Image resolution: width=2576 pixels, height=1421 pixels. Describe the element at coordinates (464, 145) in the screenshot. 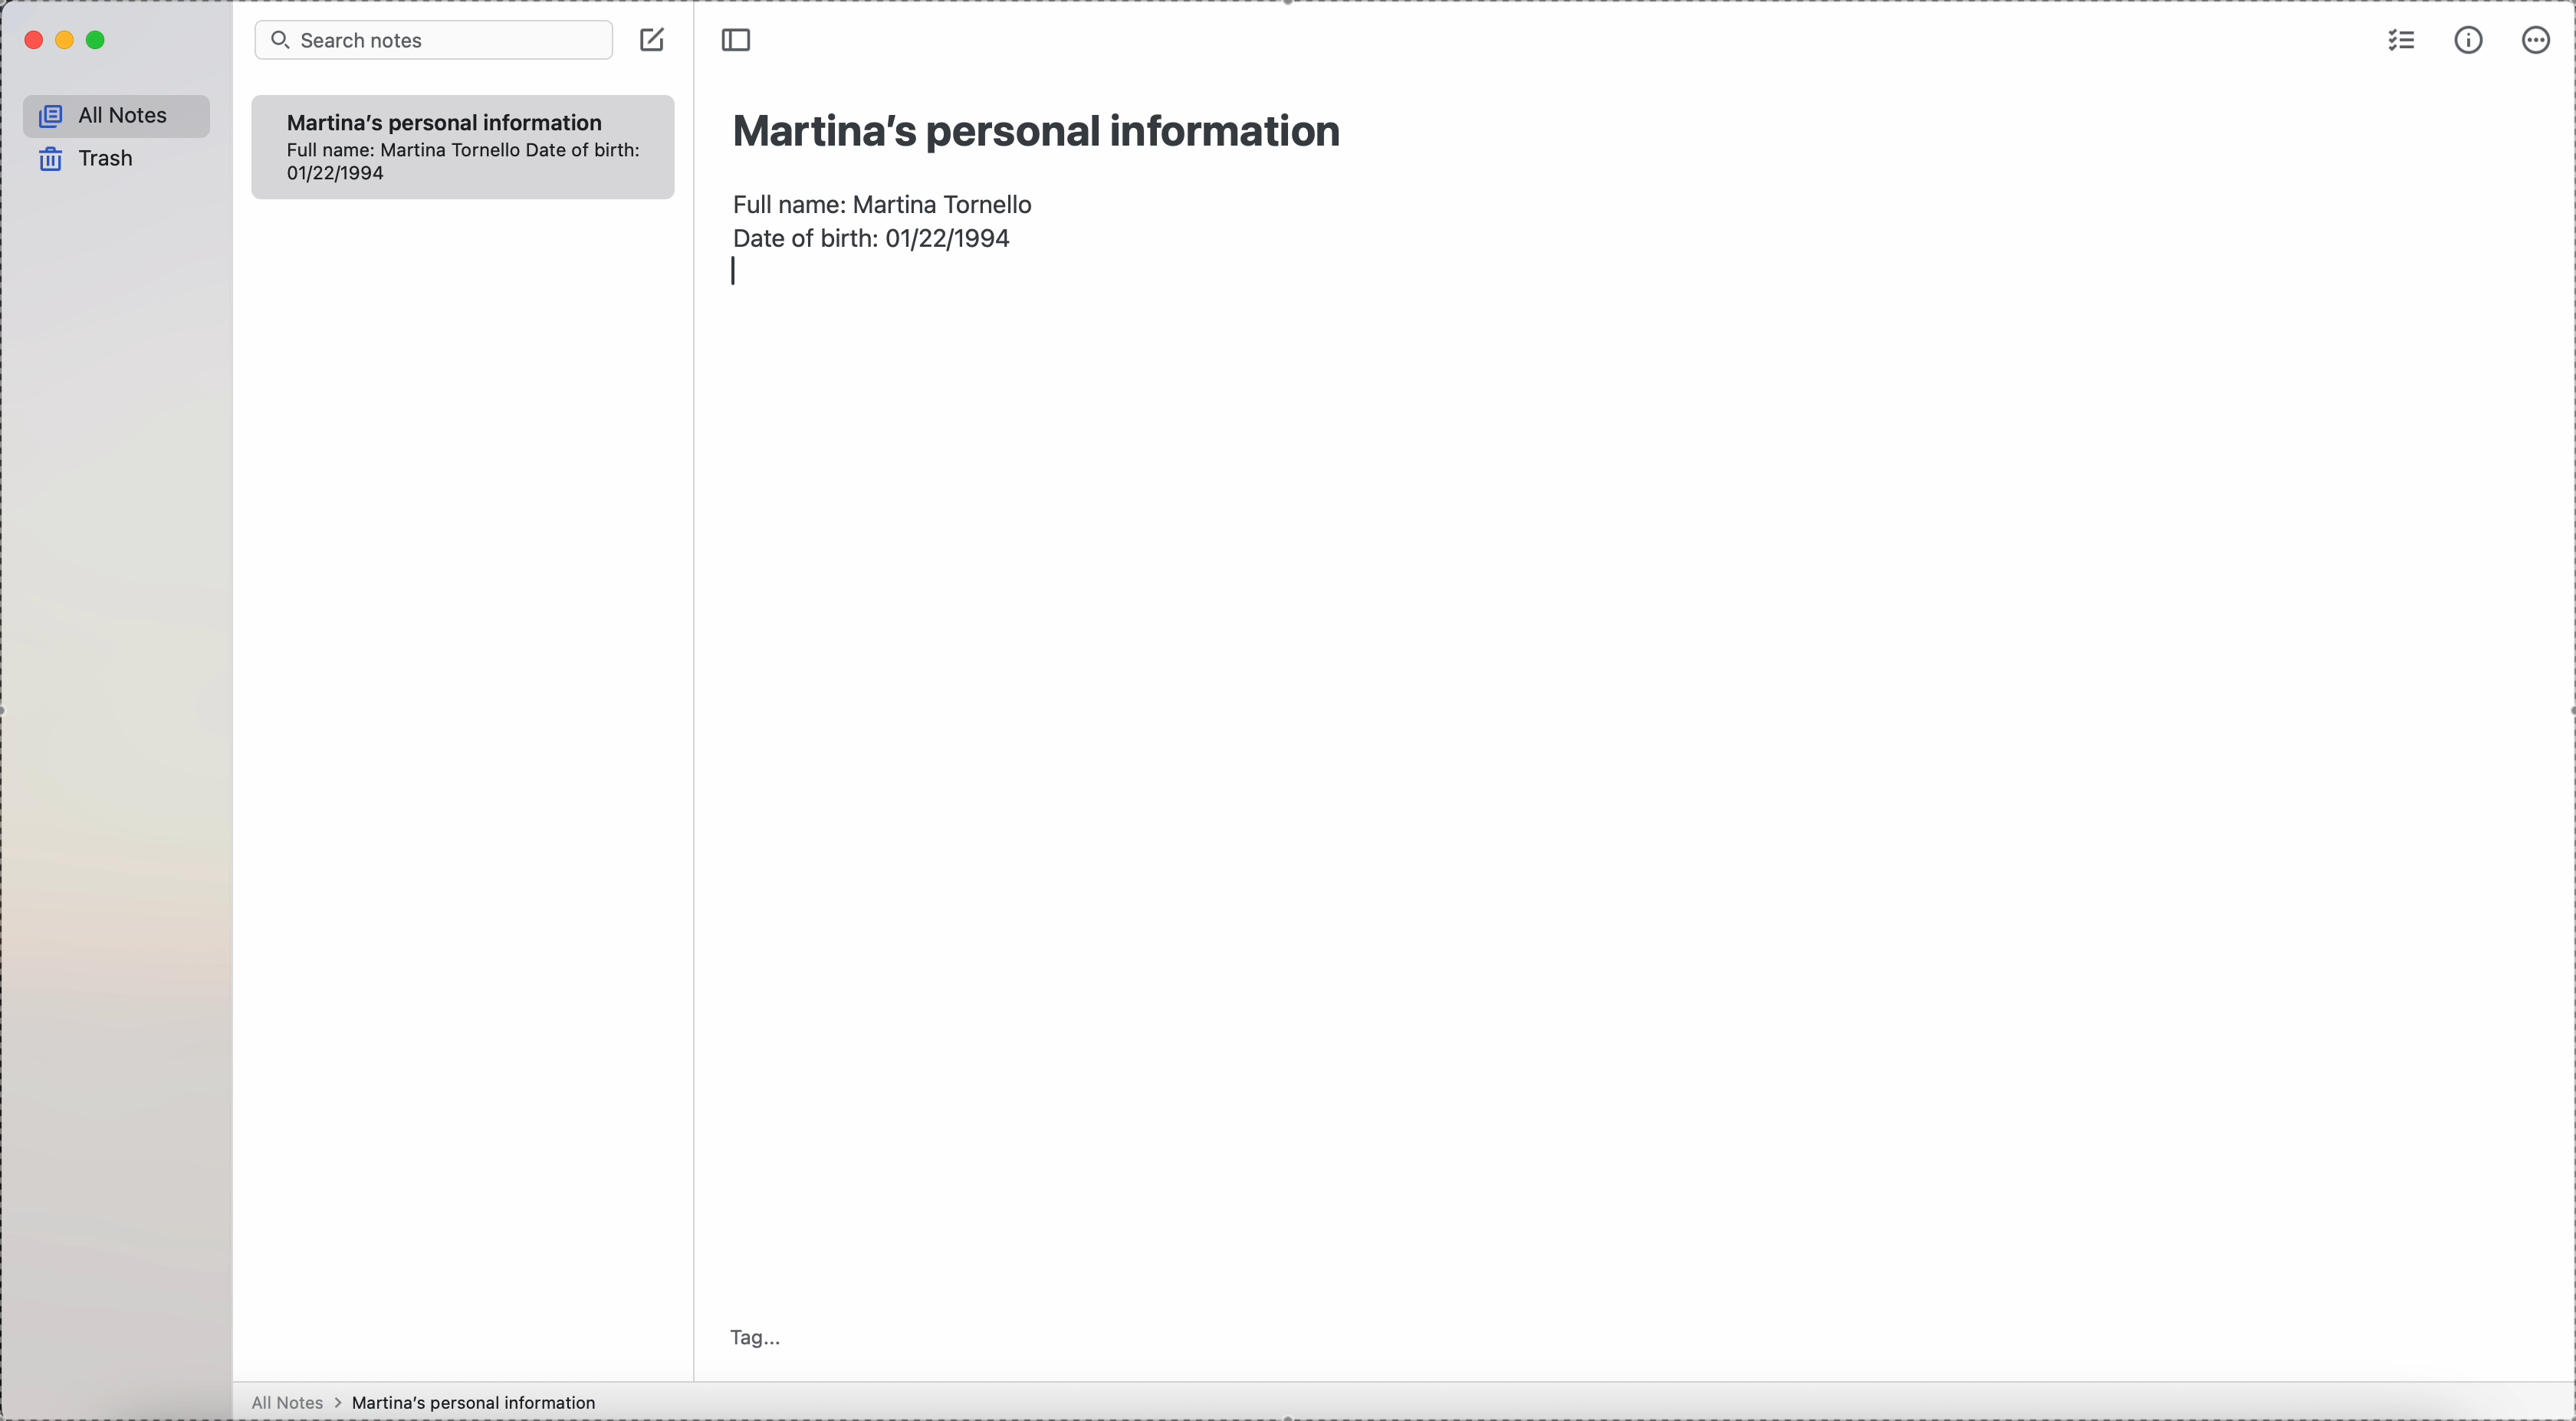

I see `Martina's personal information Full name: Martina Tornello date of birth: 01/22/1994` at that location.